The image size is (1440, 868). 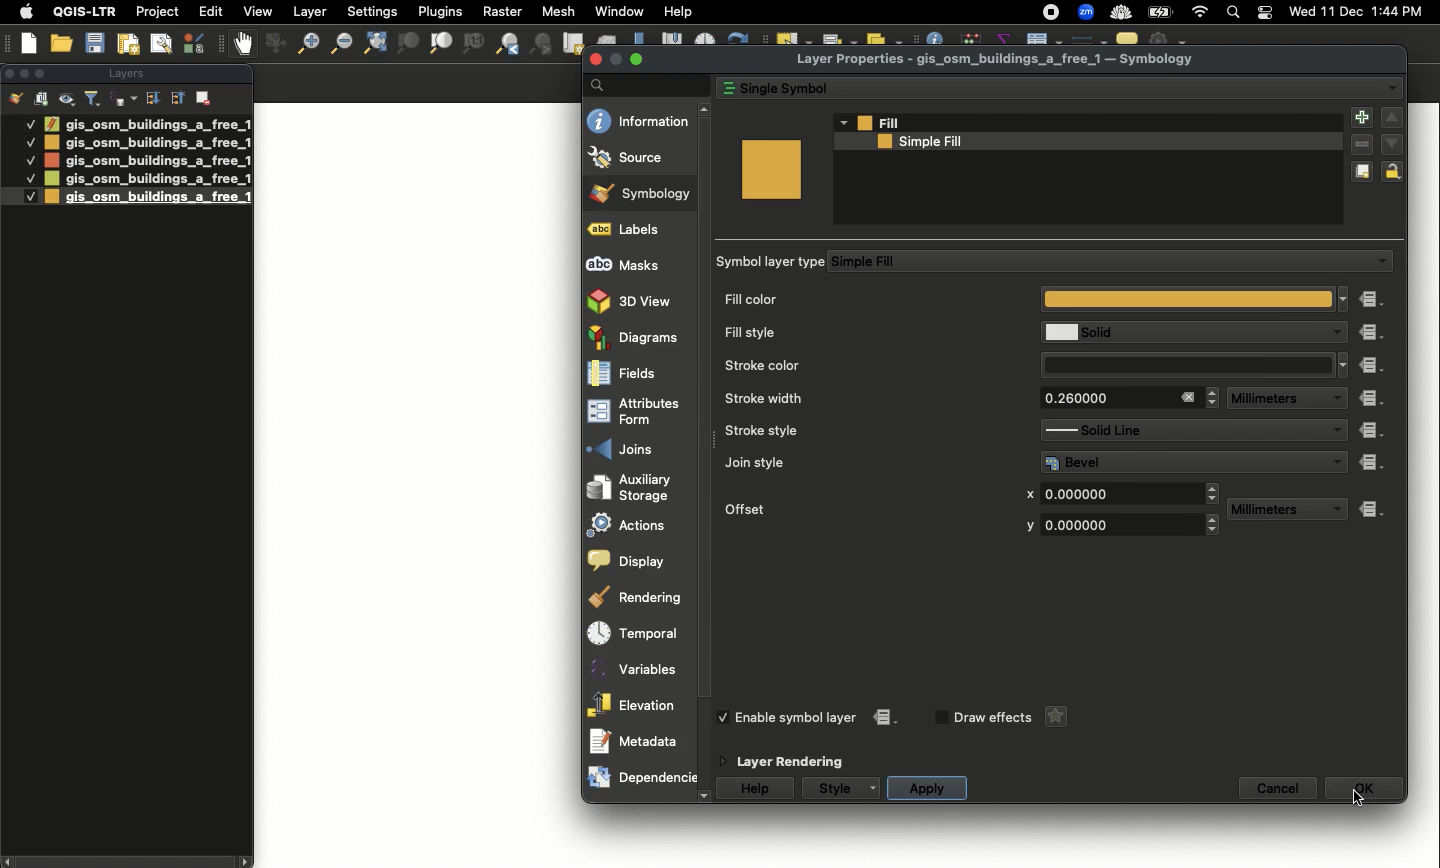 What do you see at coordinates (842, 122) in the screenshot?
I see `Drop down` at bounding box center [842, 122].